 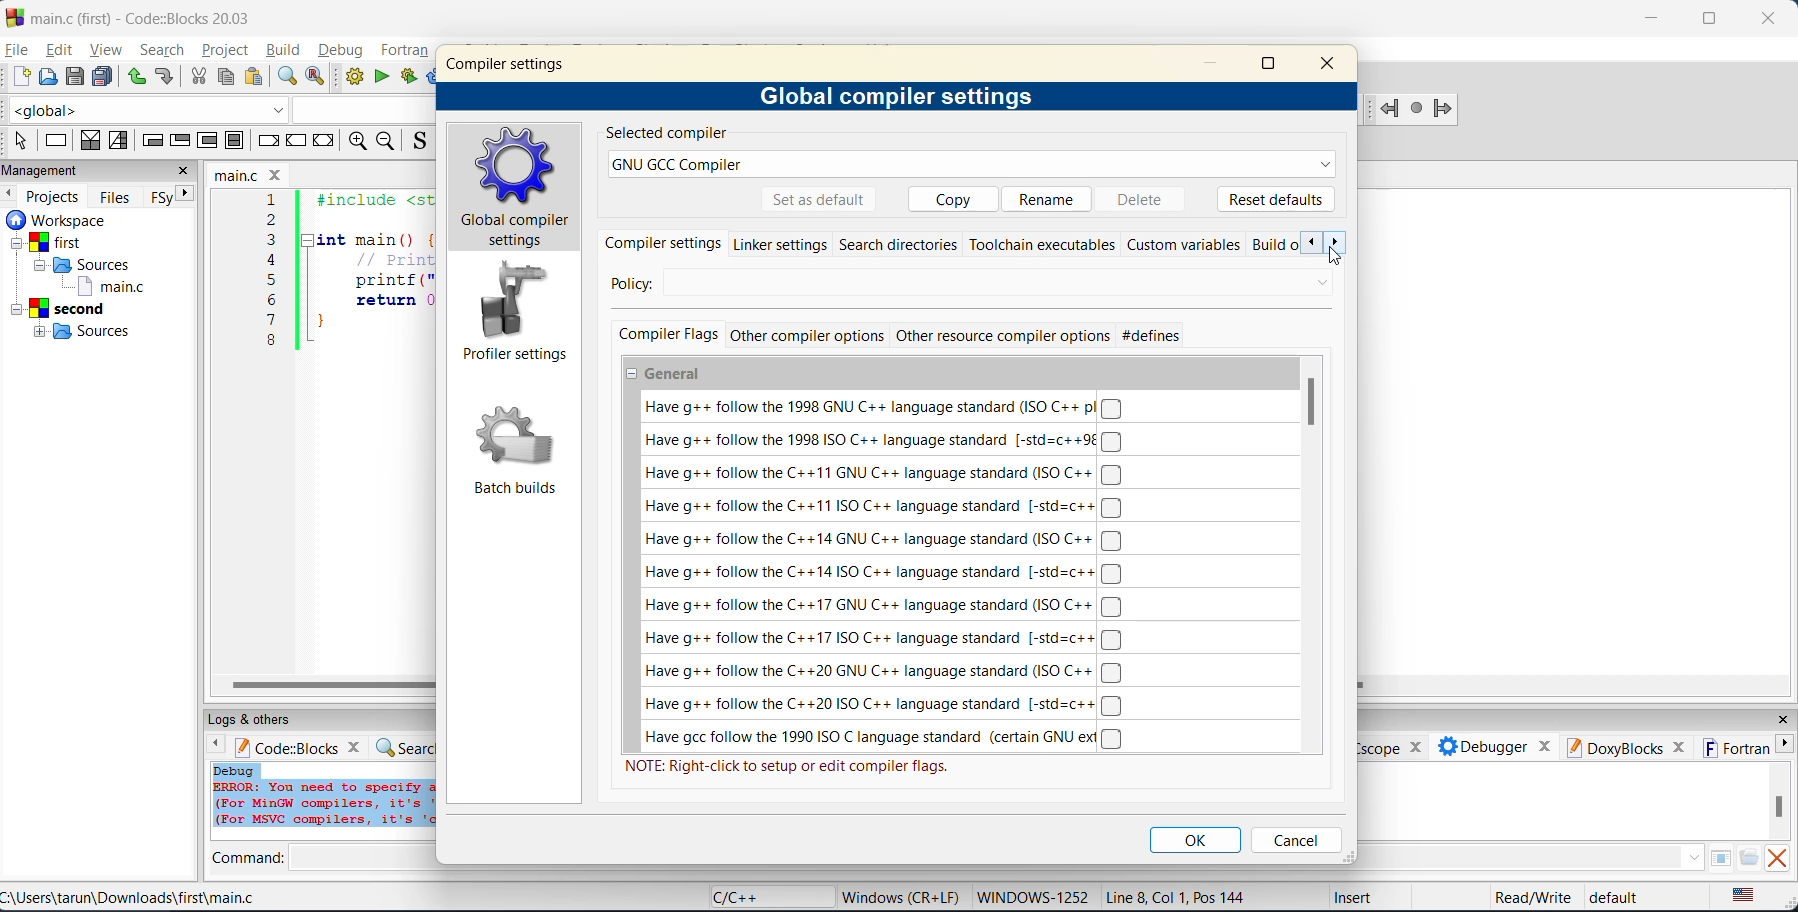 I want to click on close, so click(x=1333, y=65).